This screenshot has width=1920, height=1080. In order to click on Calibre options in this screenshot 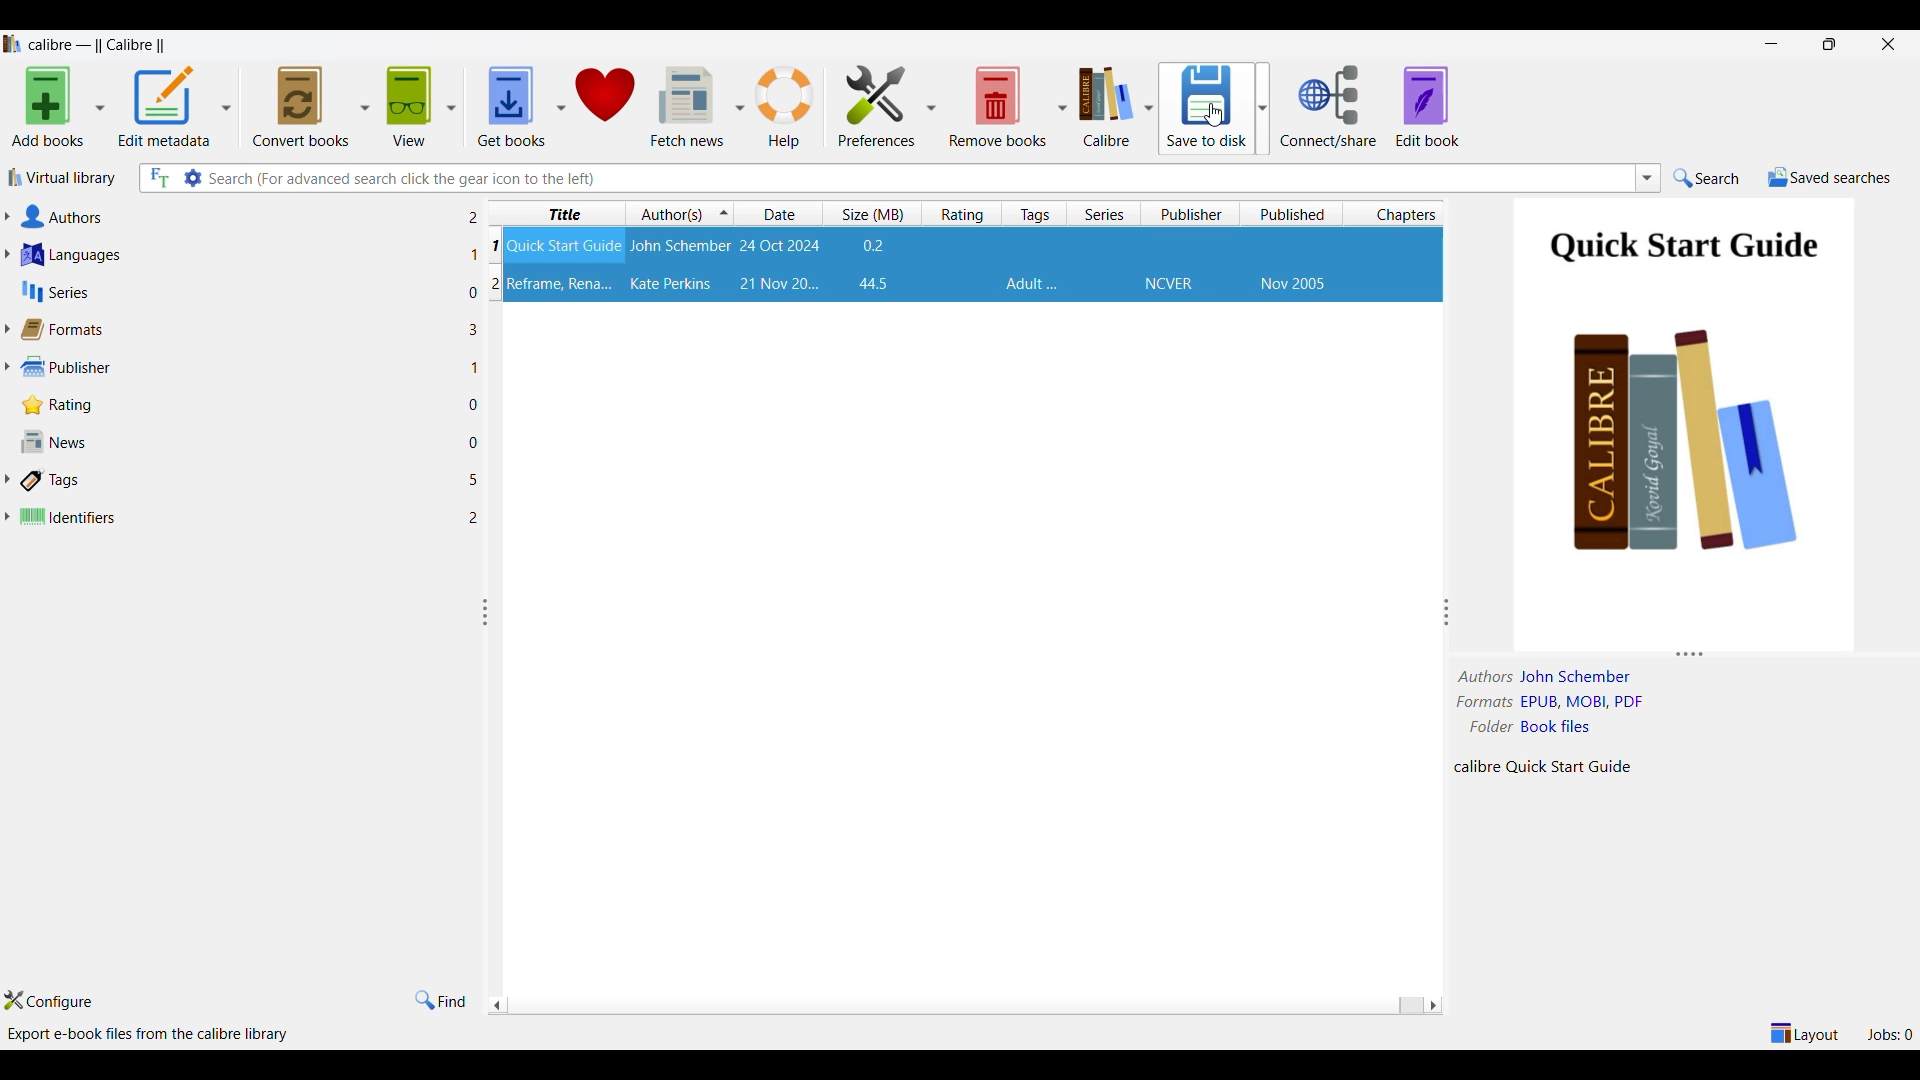, I will do `click(1116, 106)`.